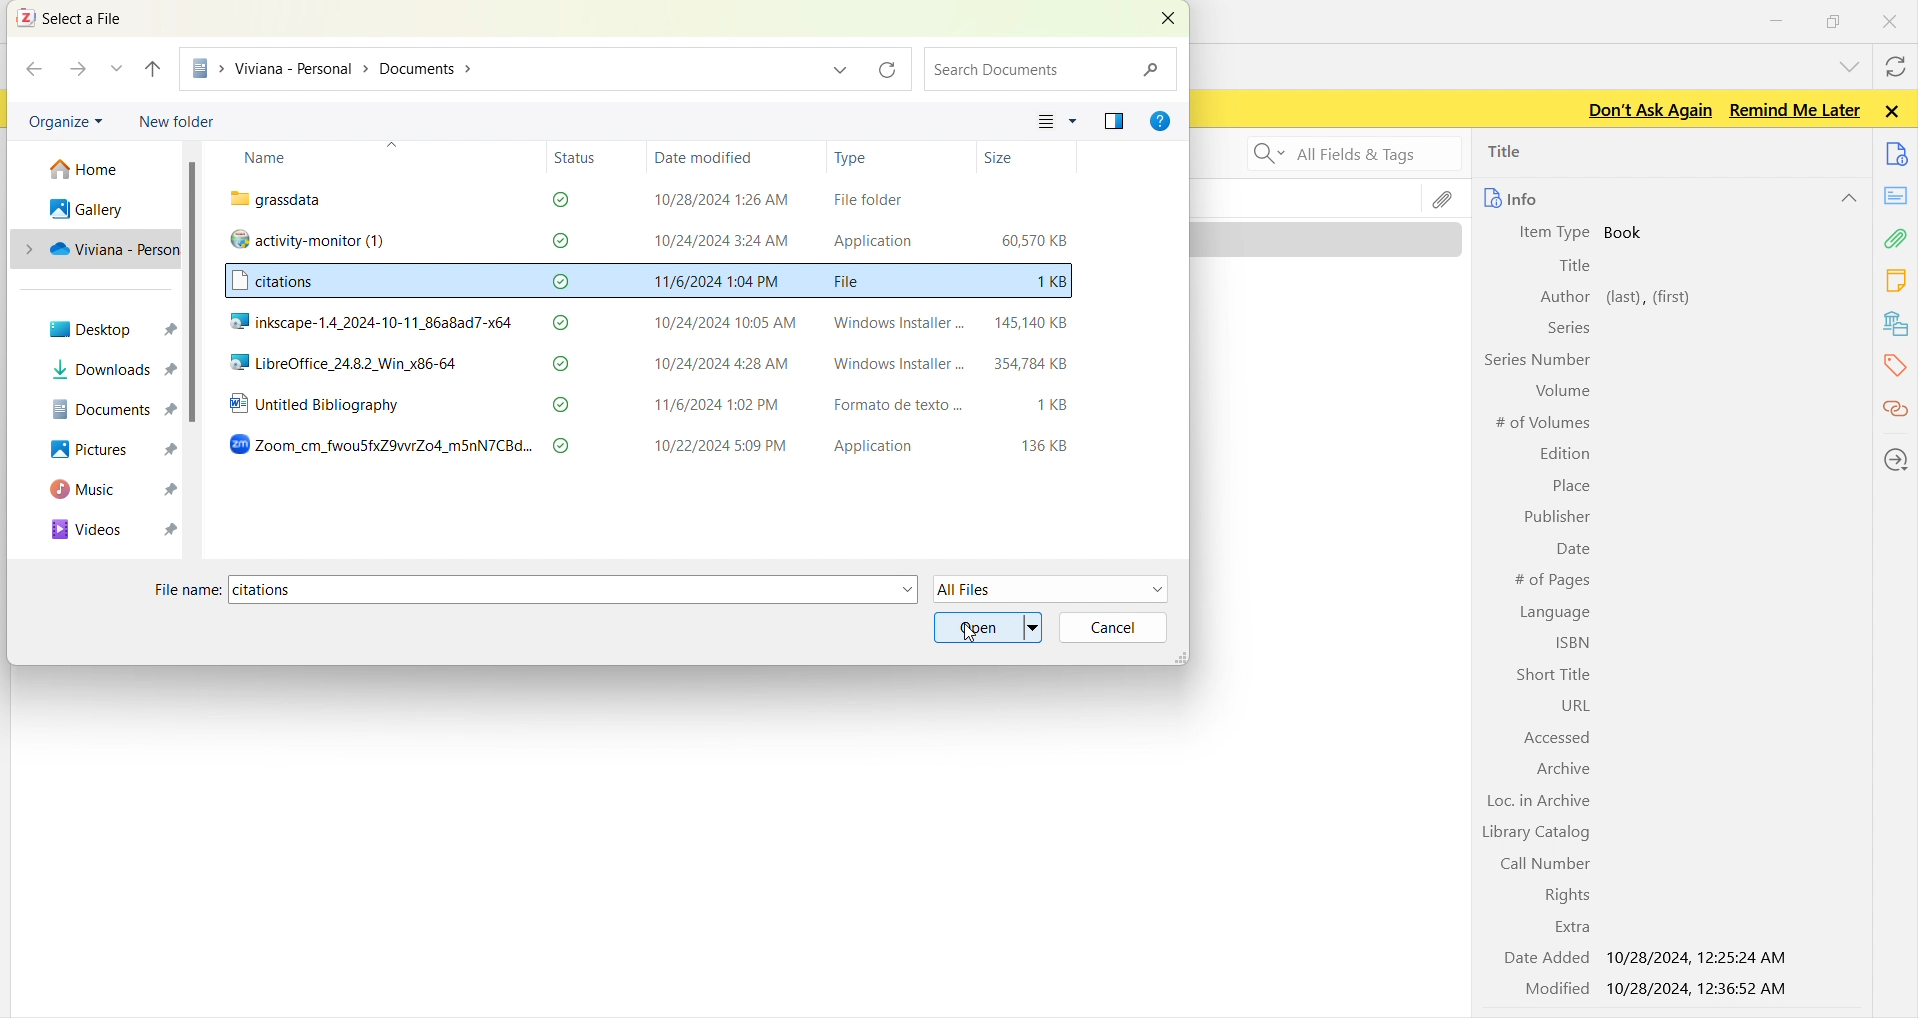 This screenshot has height=1018, width=1918. I want to click on check, so click(565, 239).